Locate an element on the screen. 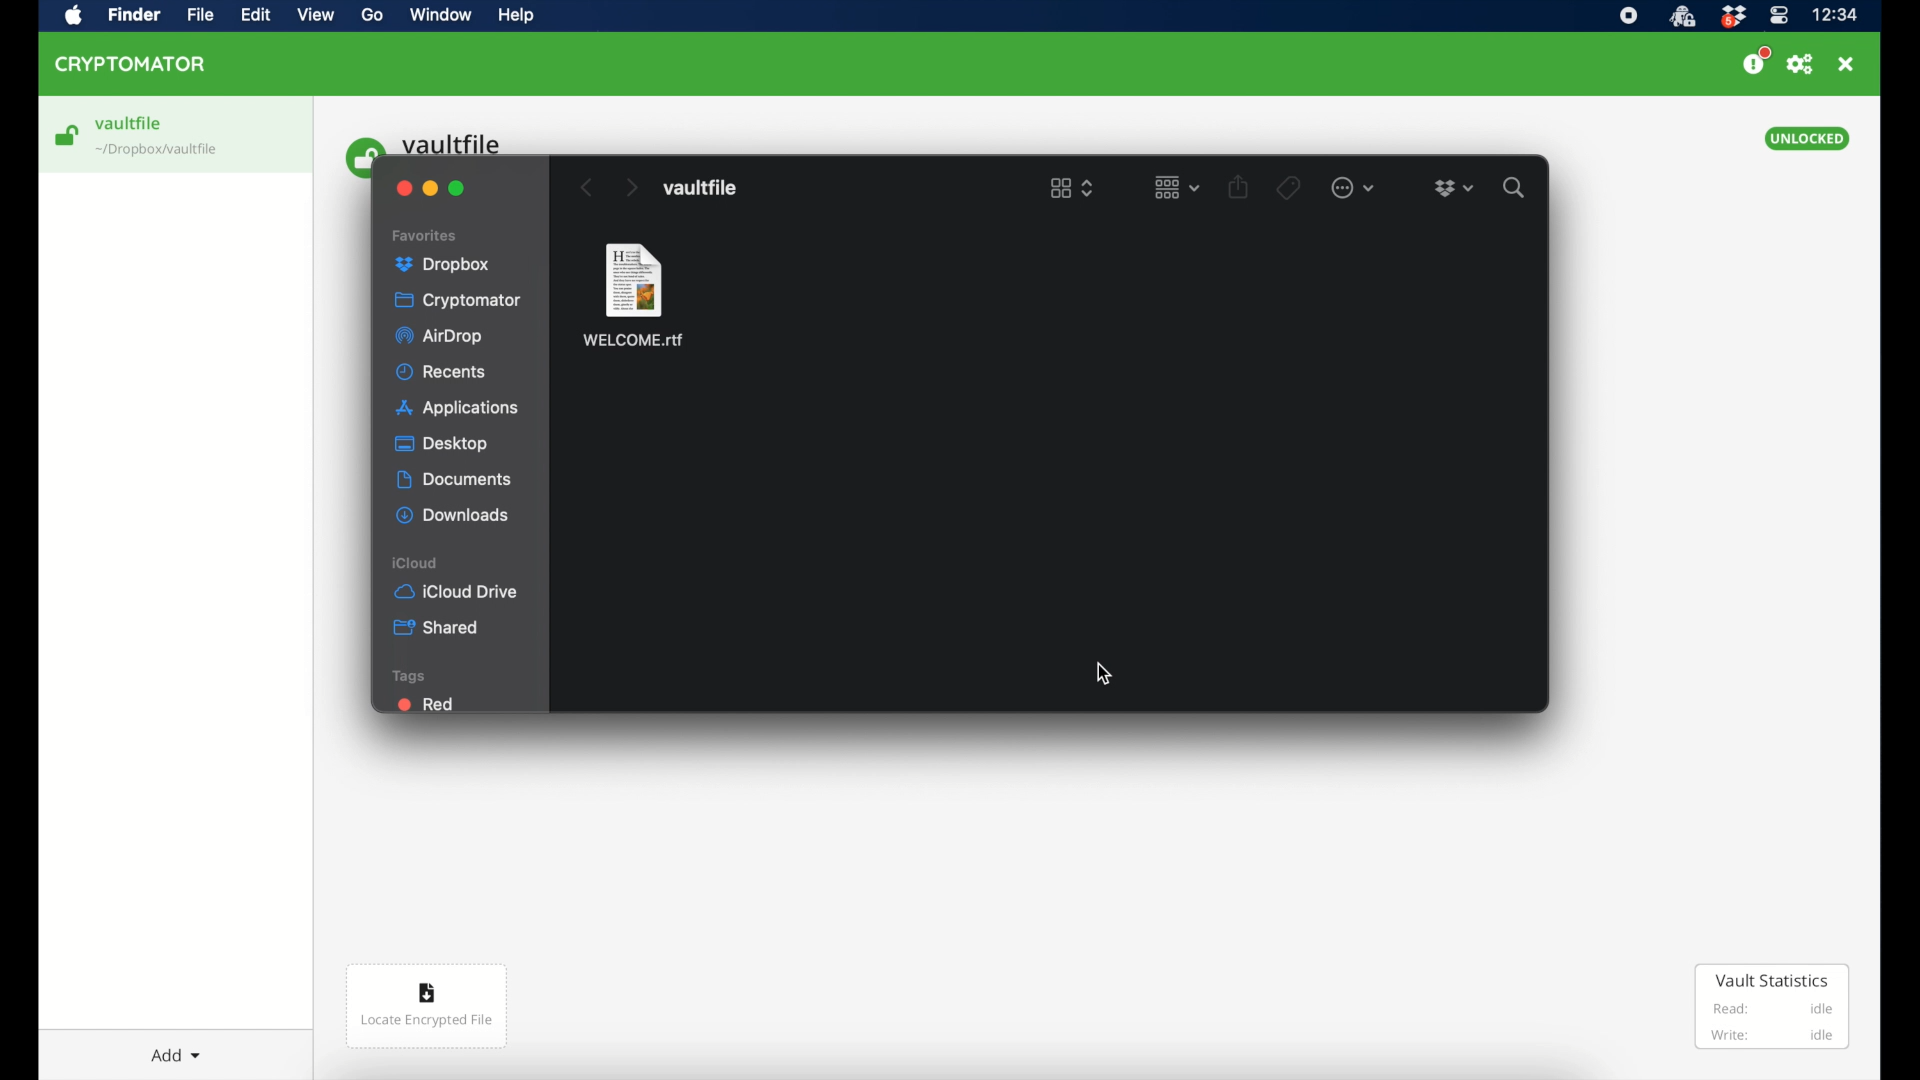 This screenshot has width=1920, height=1080. vault statistics is located at coordinates (1772, 1007).